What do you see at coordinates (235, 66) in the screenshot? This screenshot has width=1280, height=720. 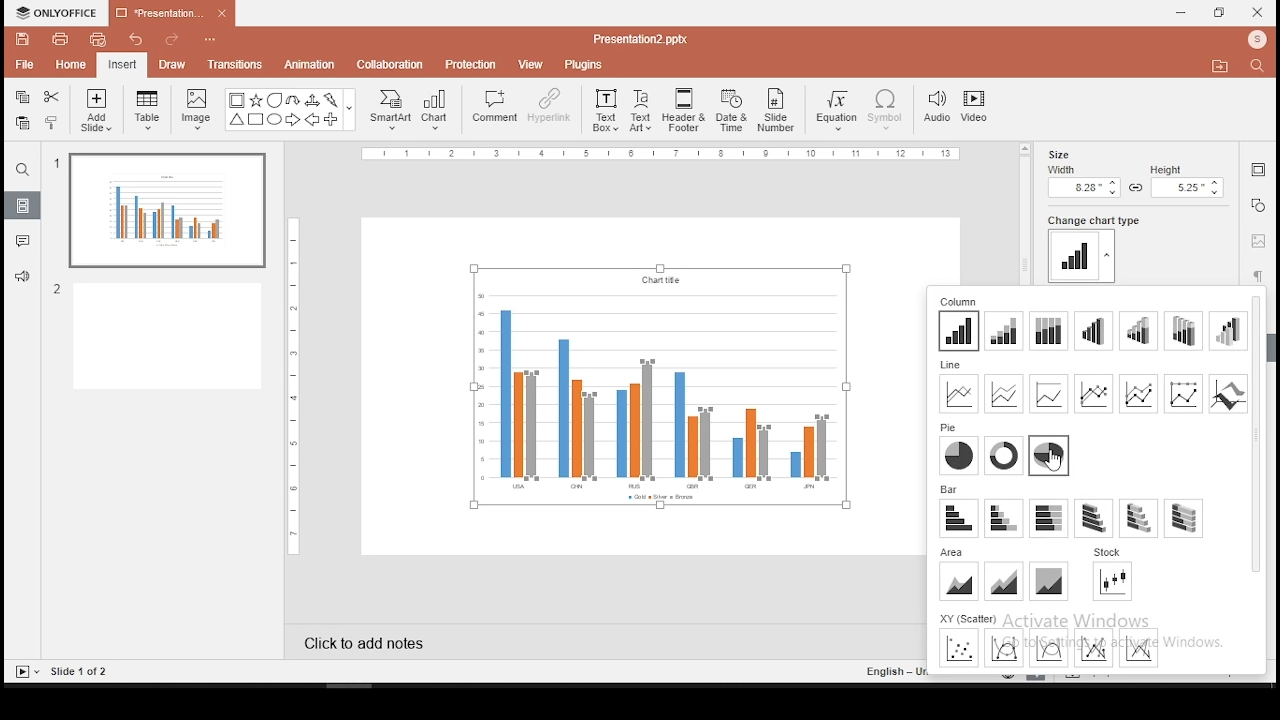 I see `transitions` at bounding box center [235, 66].